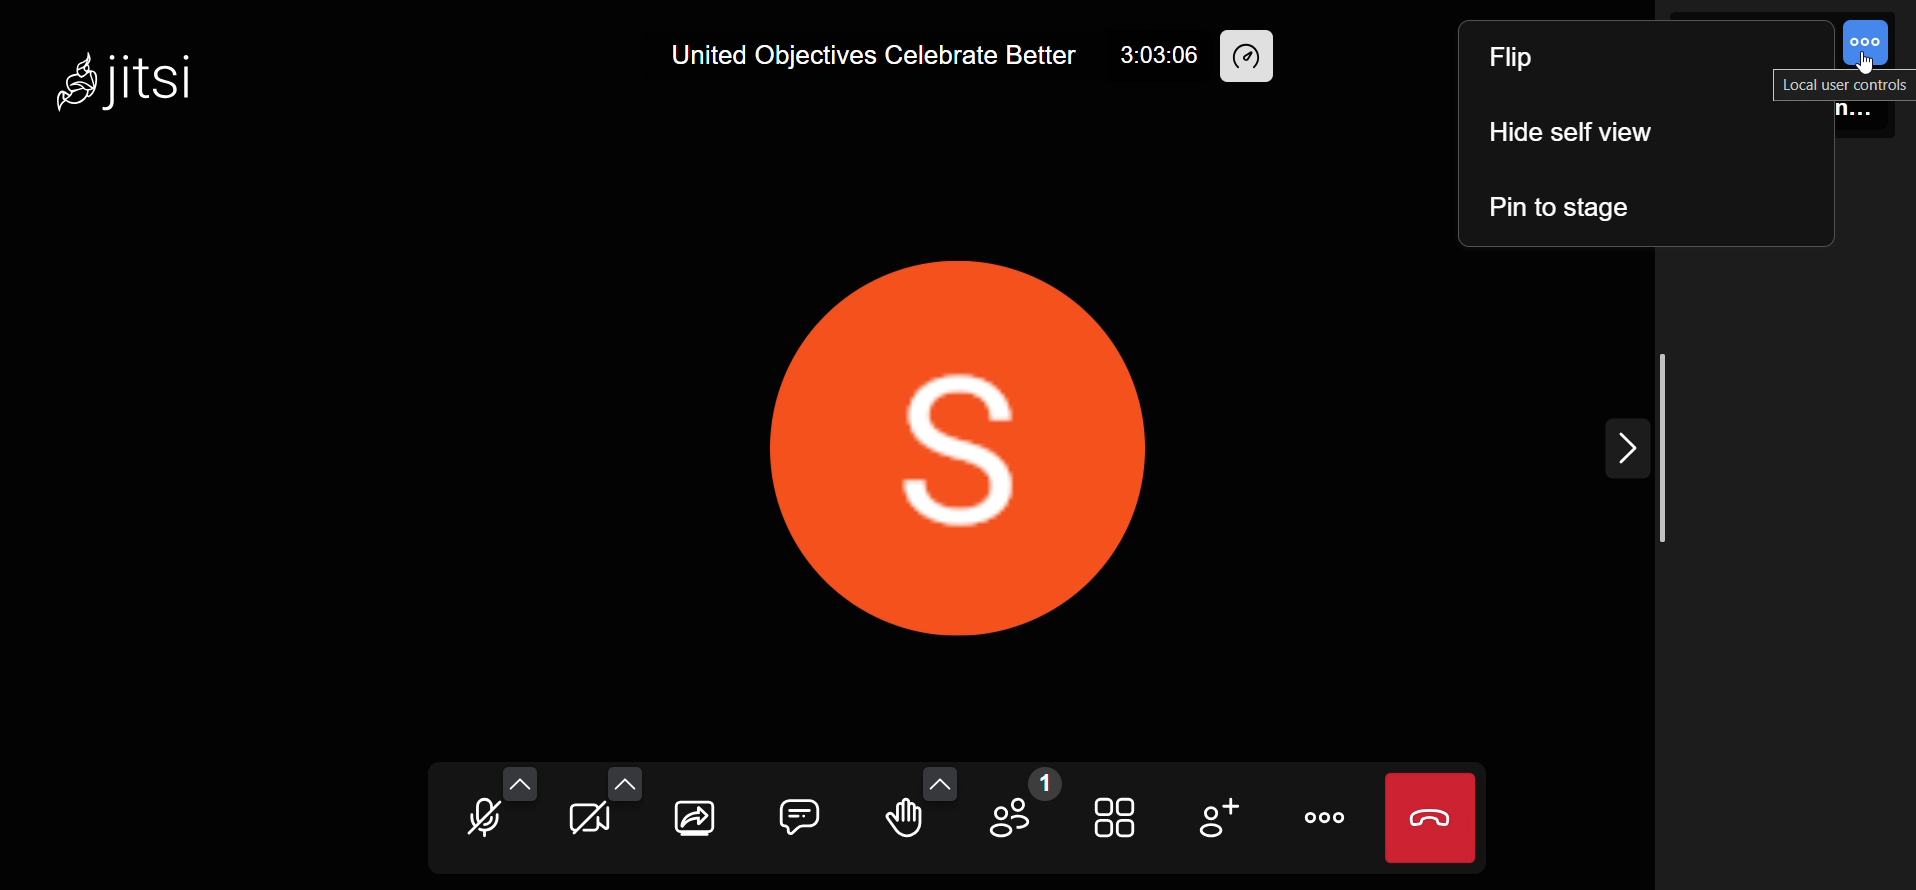  I want to click on participants, so click(1019, 808).